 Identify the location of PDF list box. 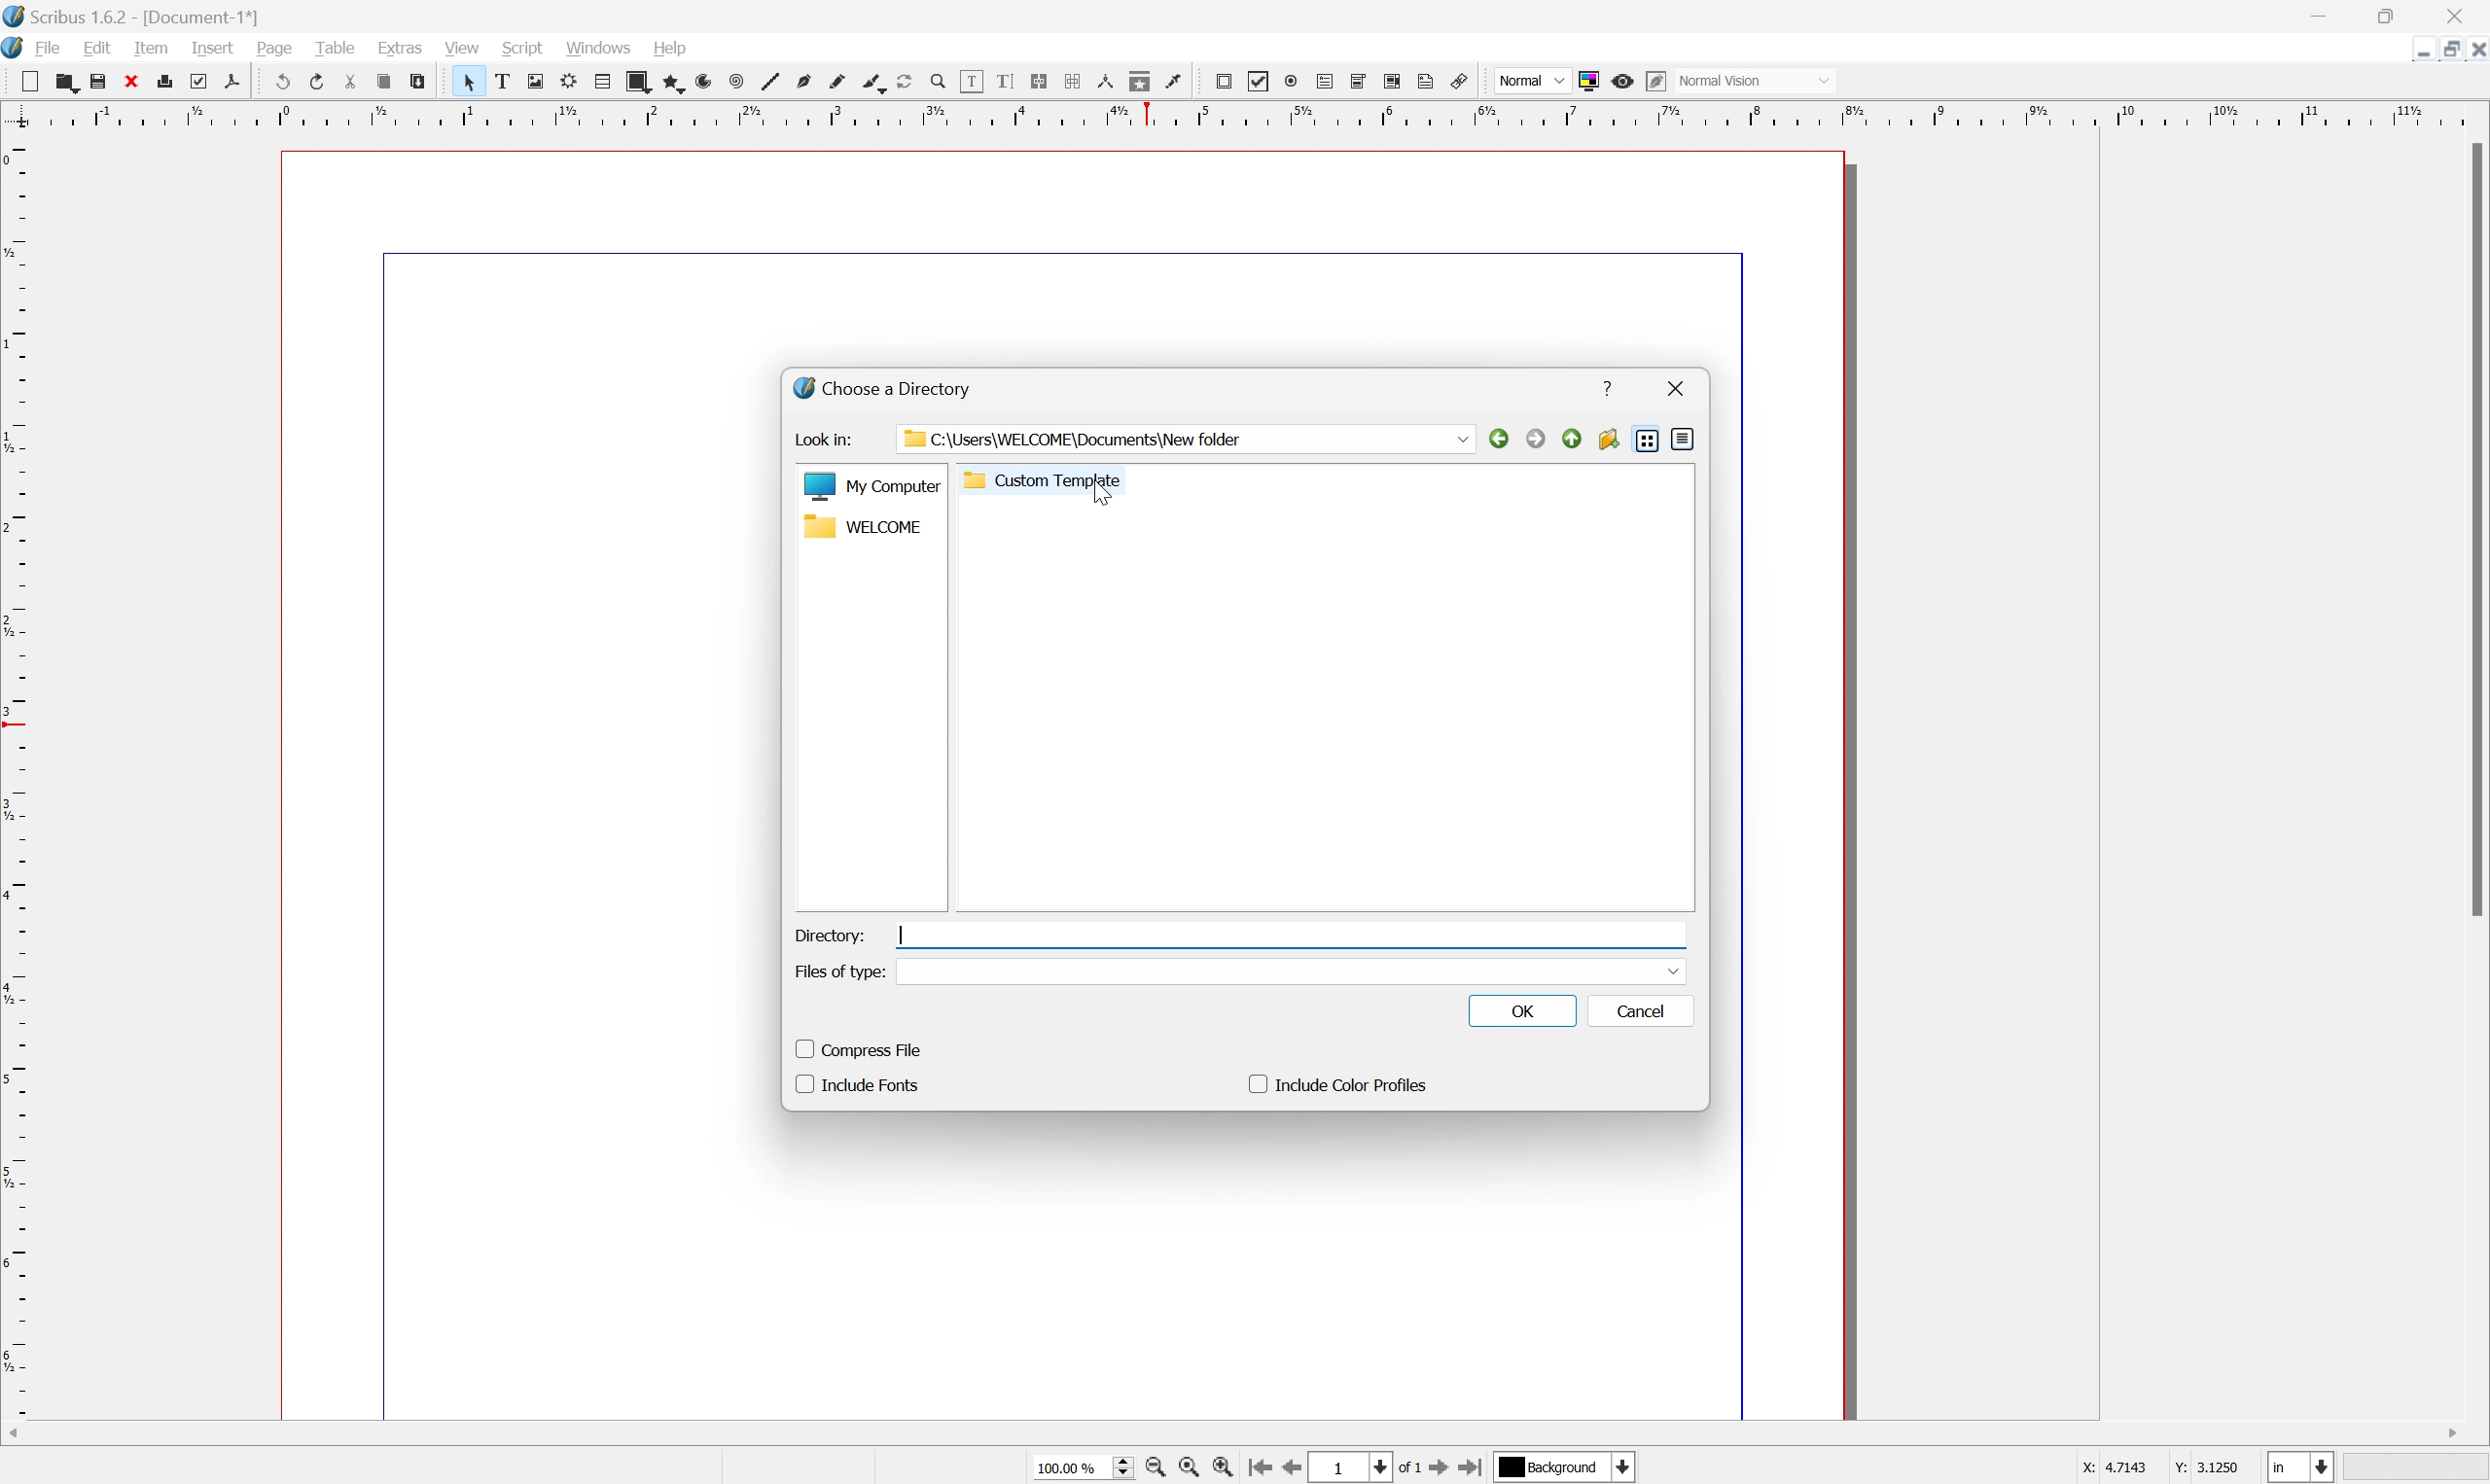
(1392, 80).